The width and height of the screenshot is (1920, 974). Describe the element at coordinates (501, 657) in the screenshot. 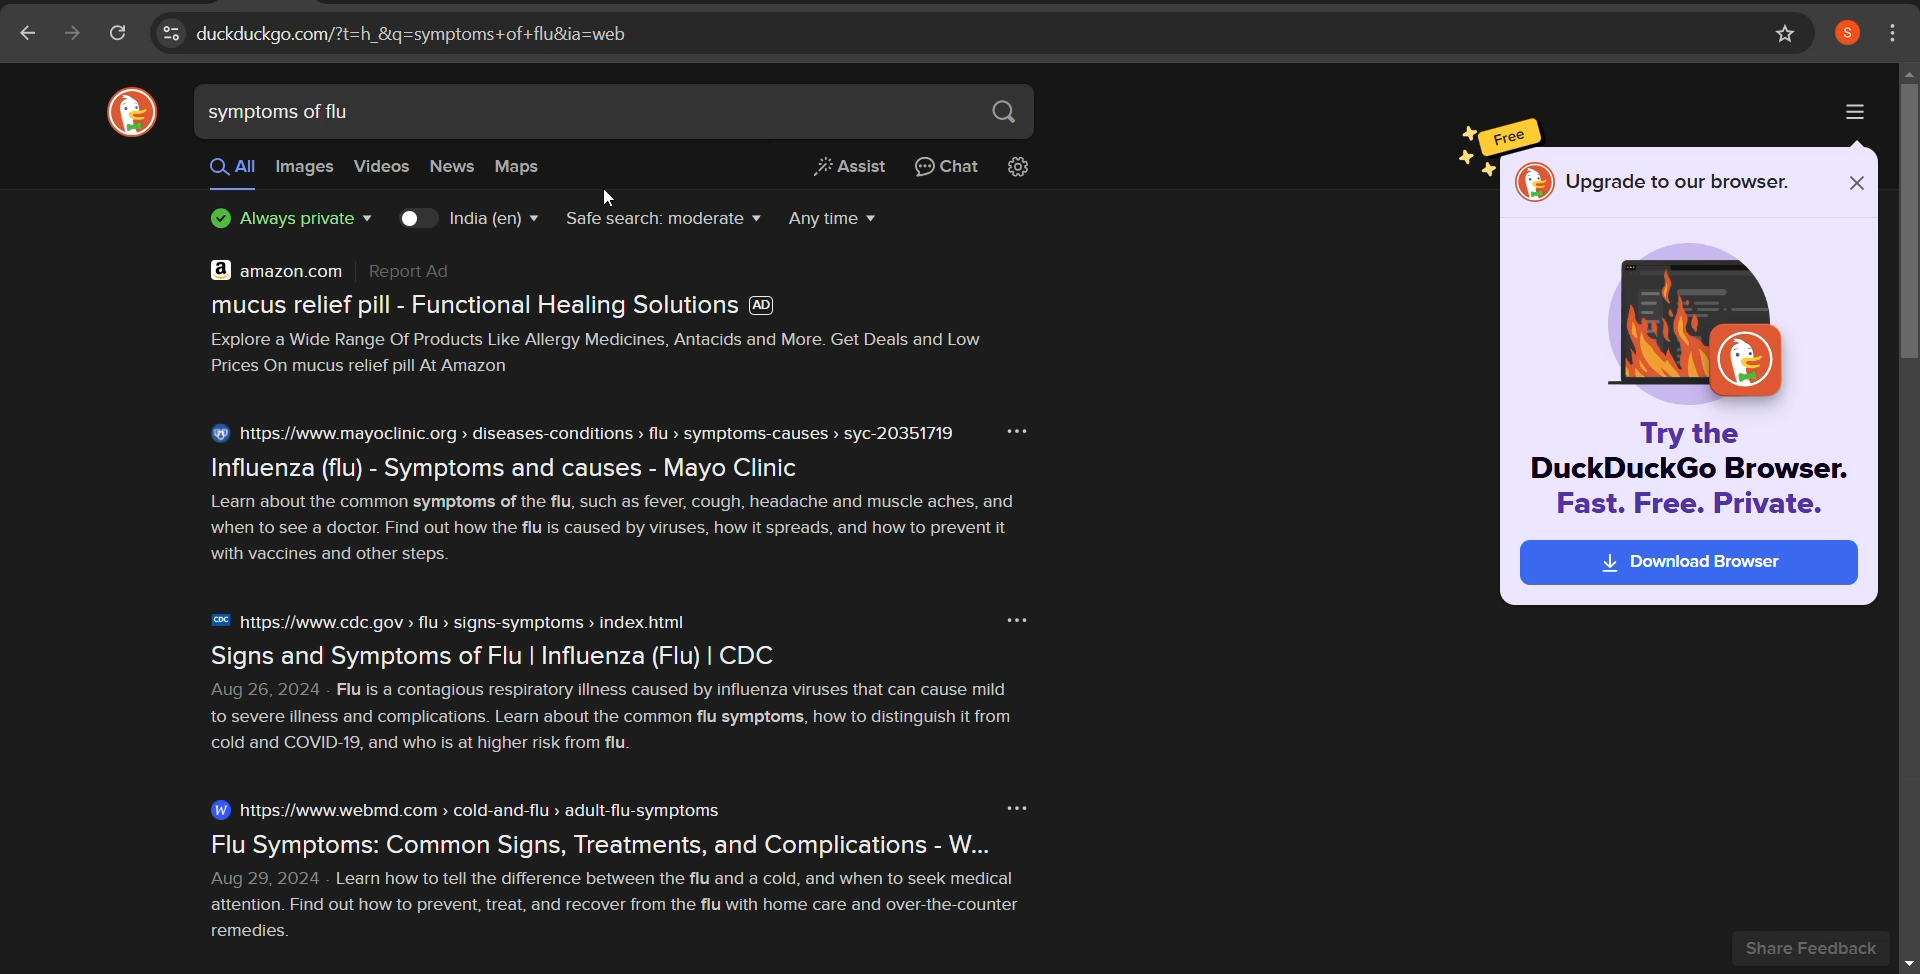

I see `Signs and Symptoms of Flu | Influenza (Flu) | CDC` at that location.